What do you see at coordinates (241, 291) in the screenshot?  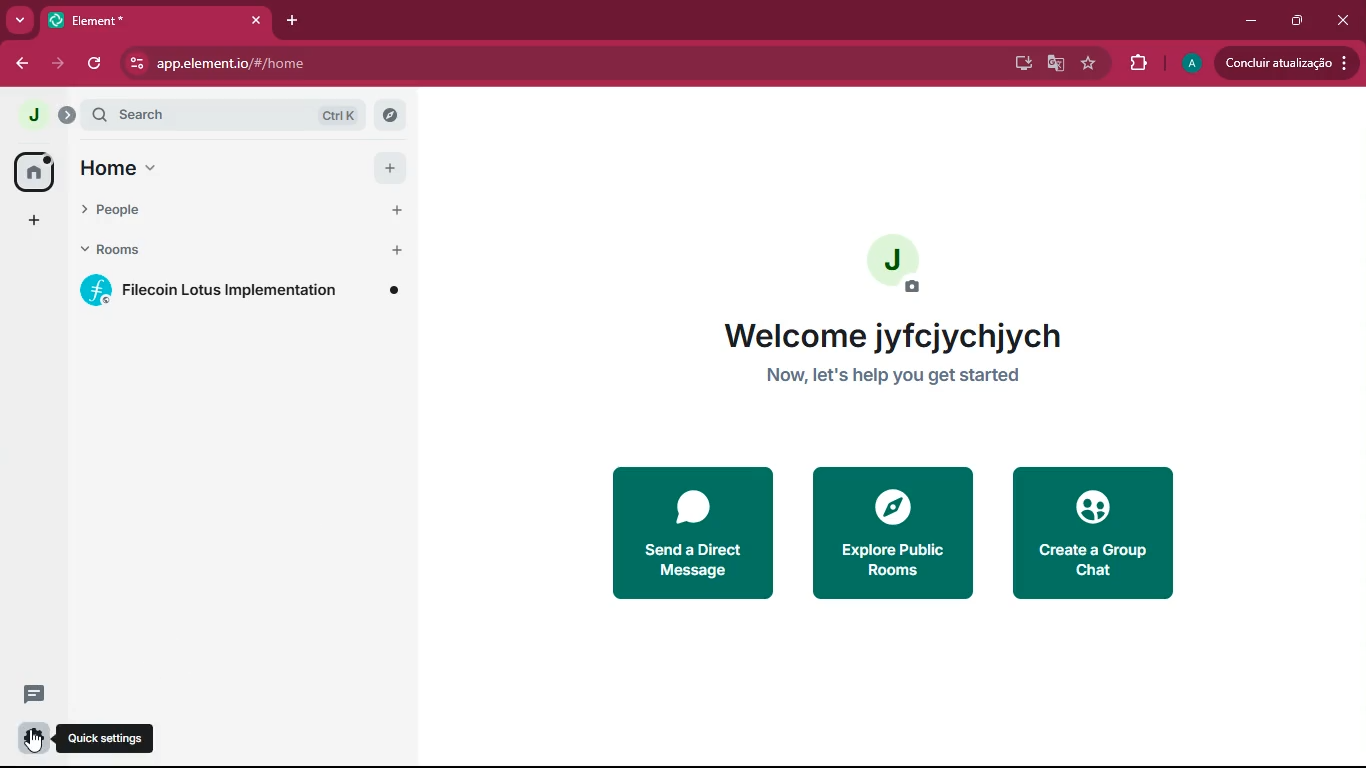 I see `filecoin lotus implementation ` at bounding box center [241, 291].